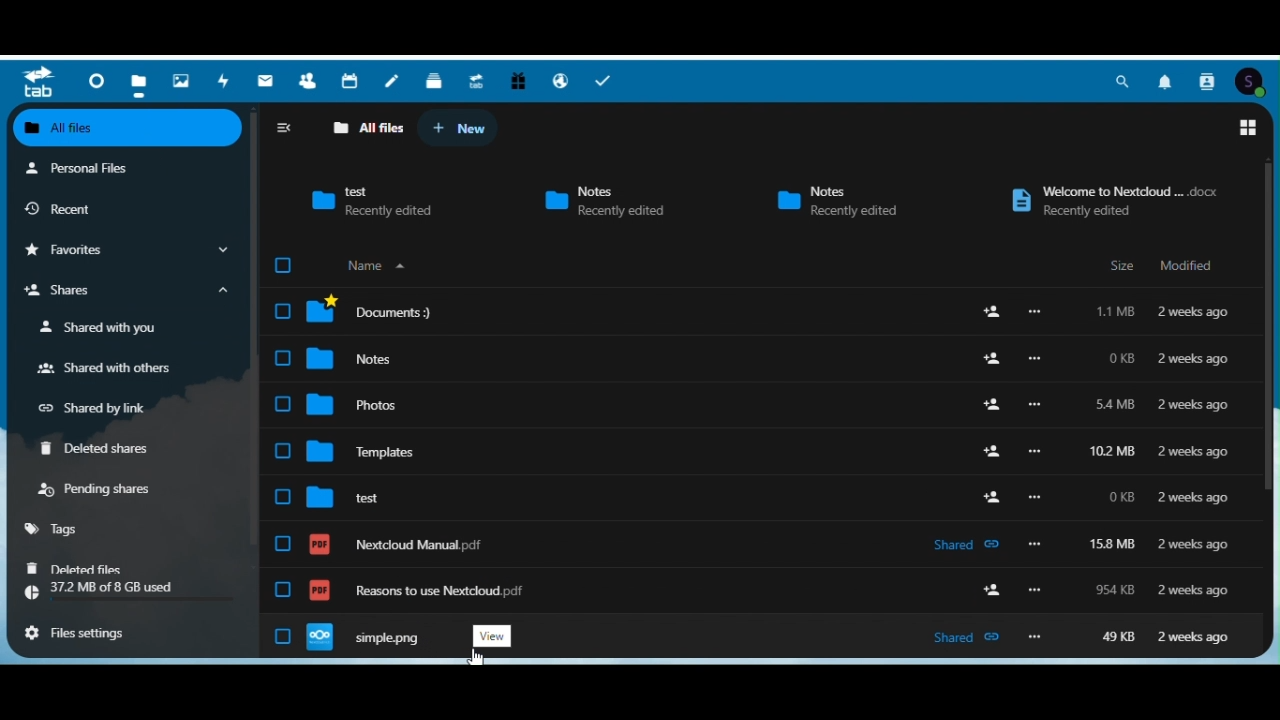 The height and width of the screenshot is (720, 1280). I want to click on Files, so click(141, 79).